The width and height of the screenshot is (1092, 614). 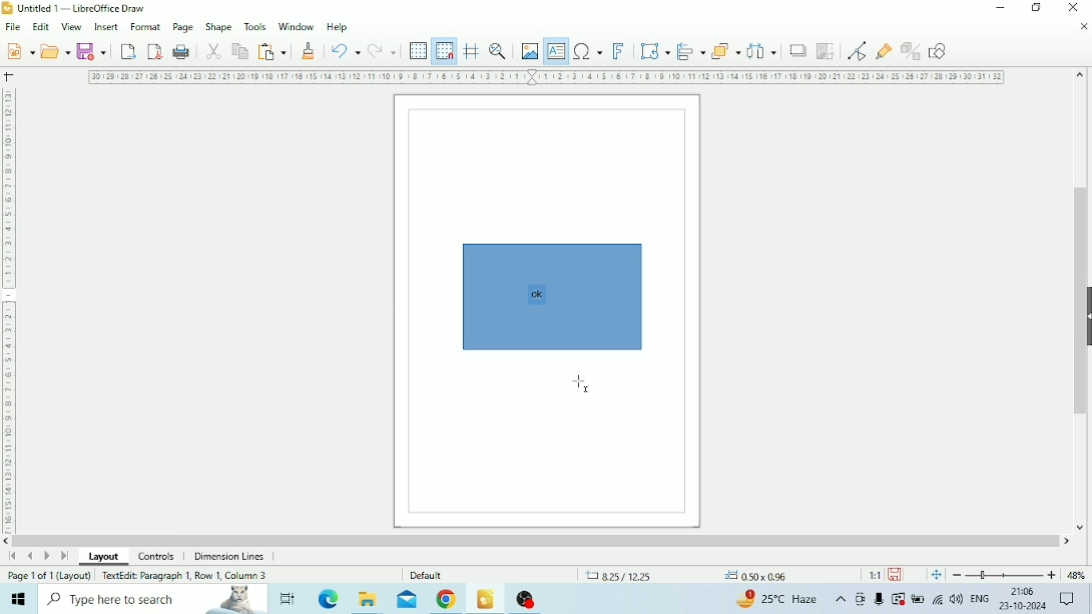 What do you see at coordinates (214, 51) in the screenshot?
I see `Cut` at bounding box center [214, 51].